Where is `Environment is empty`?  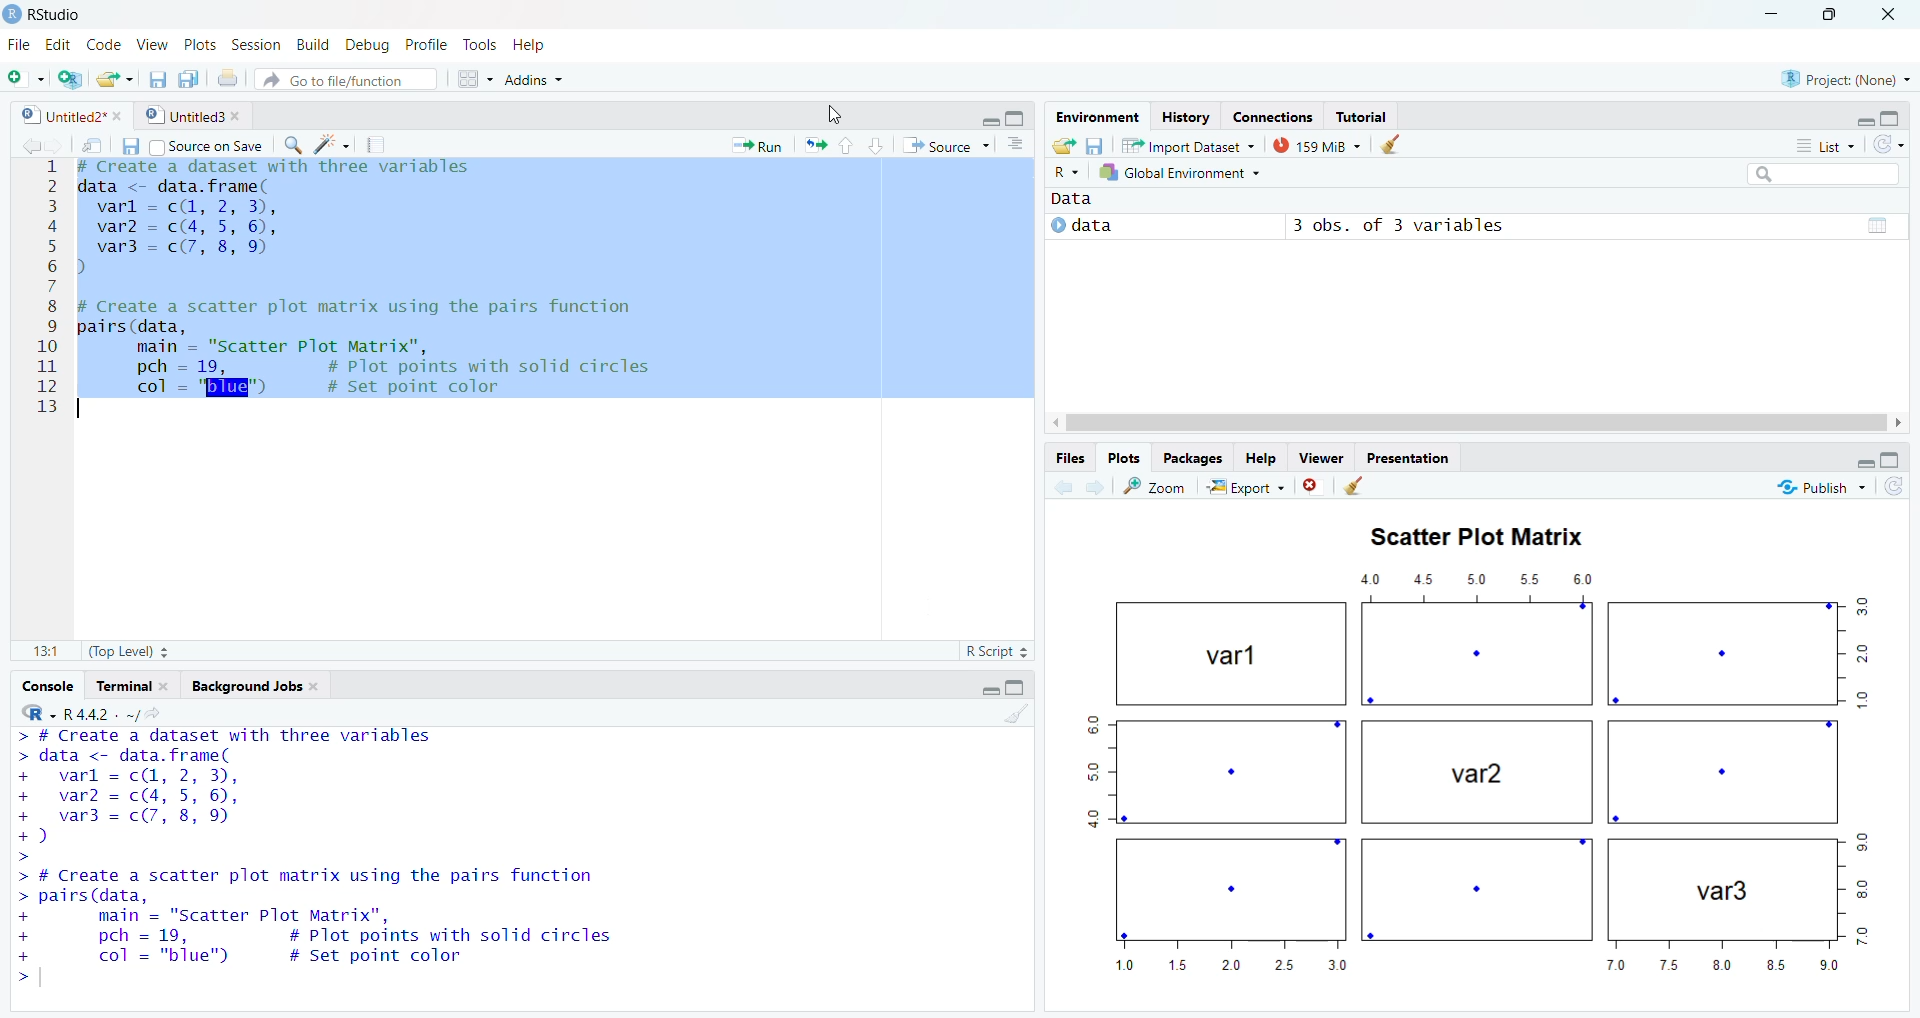
Environment is empty is located at coordinates (1474, 311).